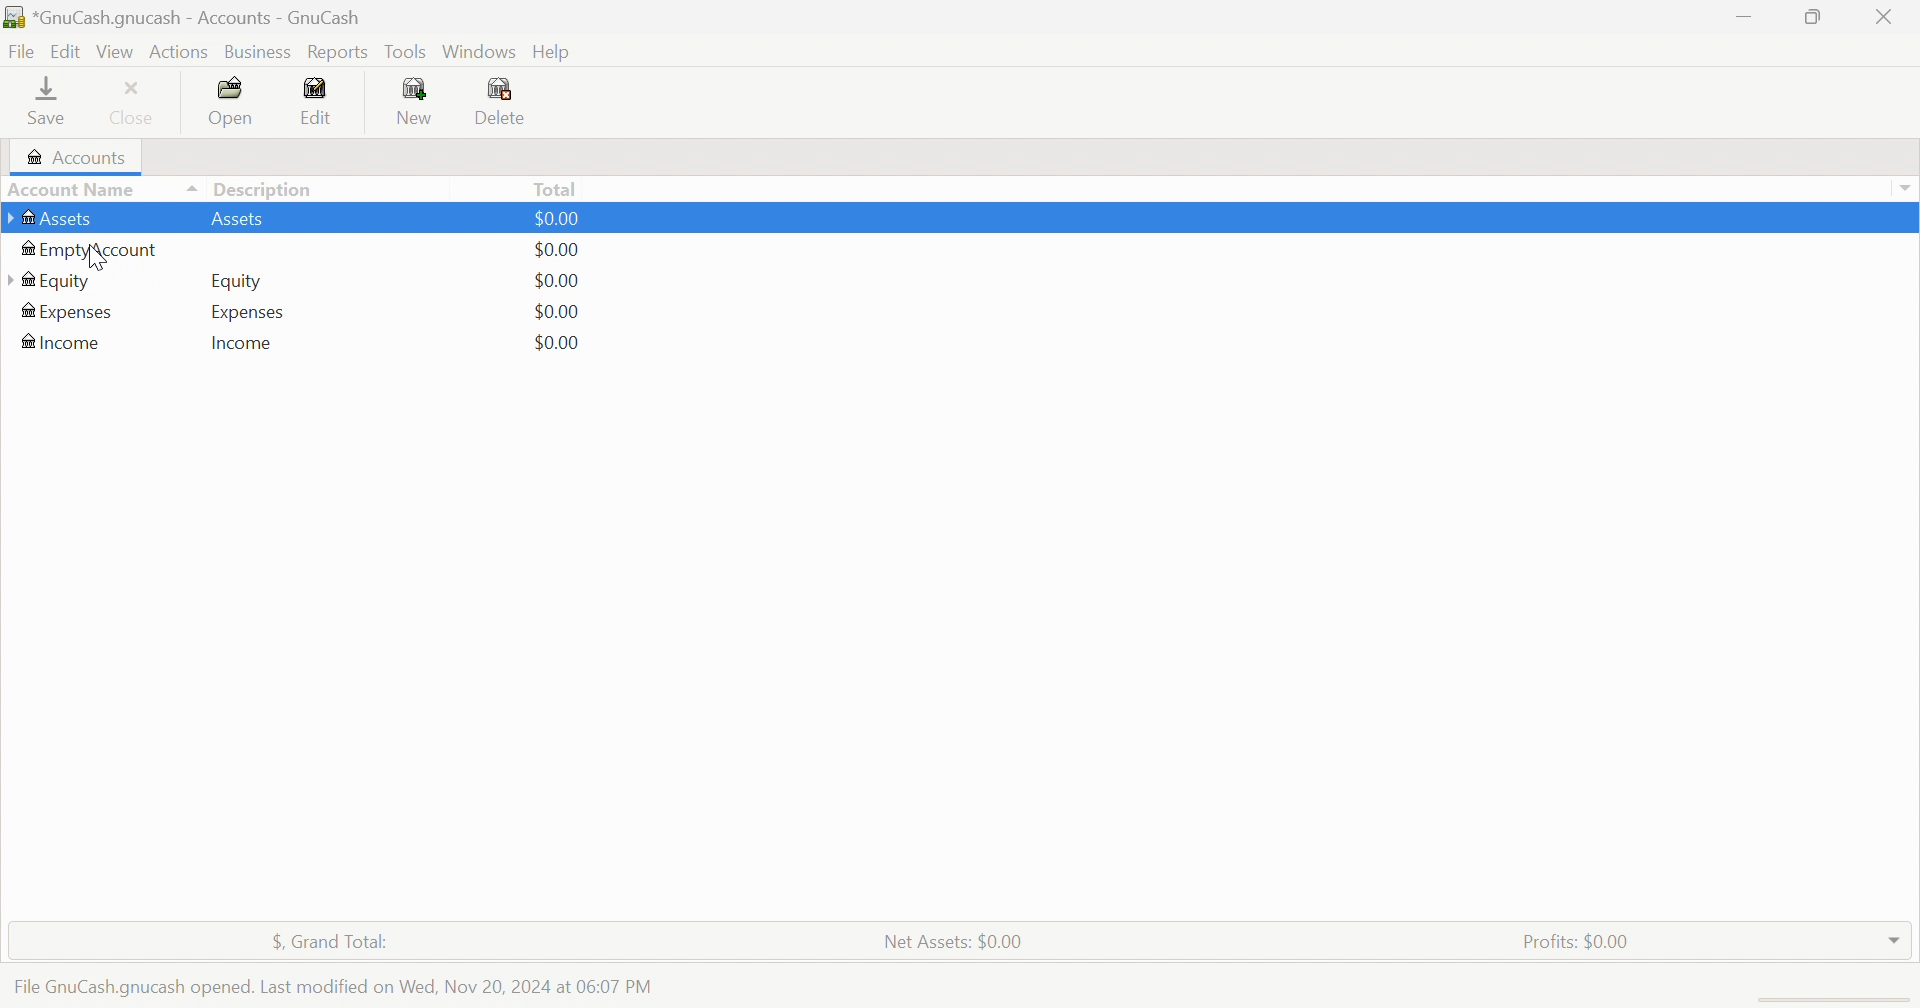  I want to click on Edit, so click(321, 102).